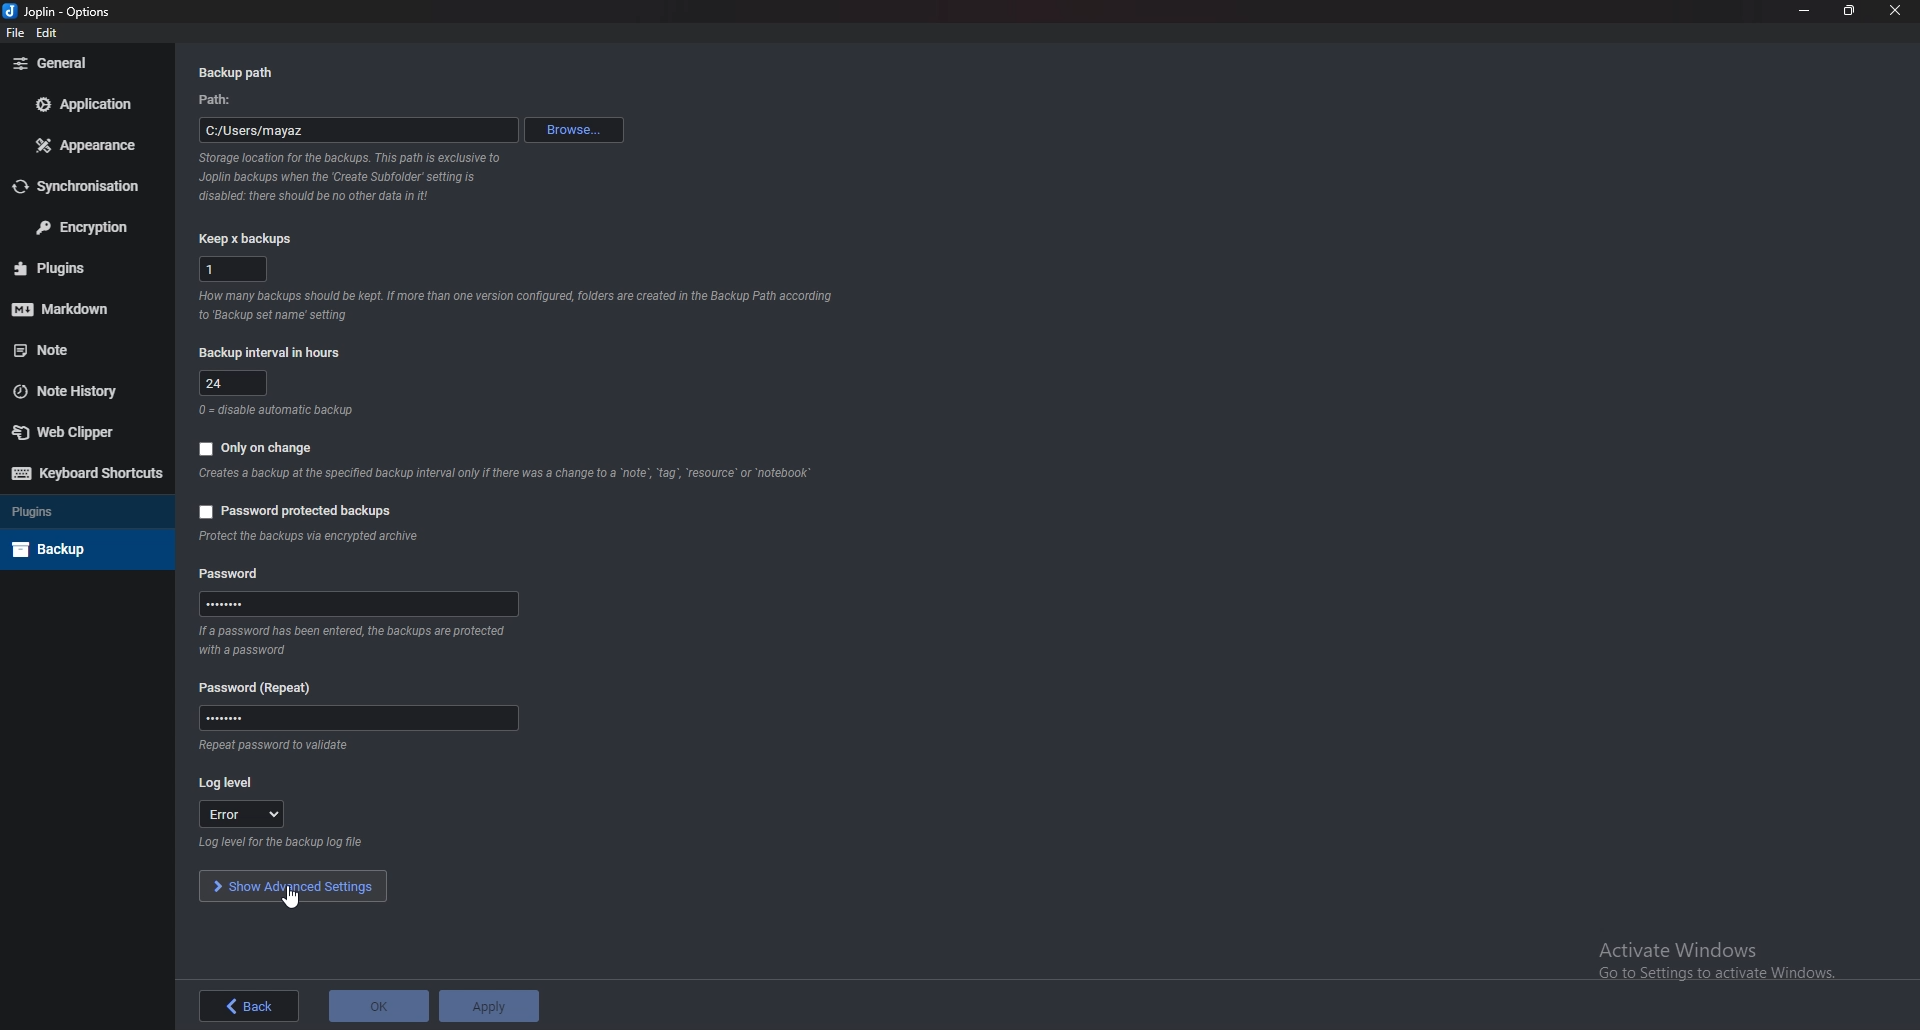 Image resolution: width=1920 pixels, height=1030 pixels. What do you see at coordinates (75, 306) in the screenshot?
I see `Mark down` at bounding box center [75, 306].